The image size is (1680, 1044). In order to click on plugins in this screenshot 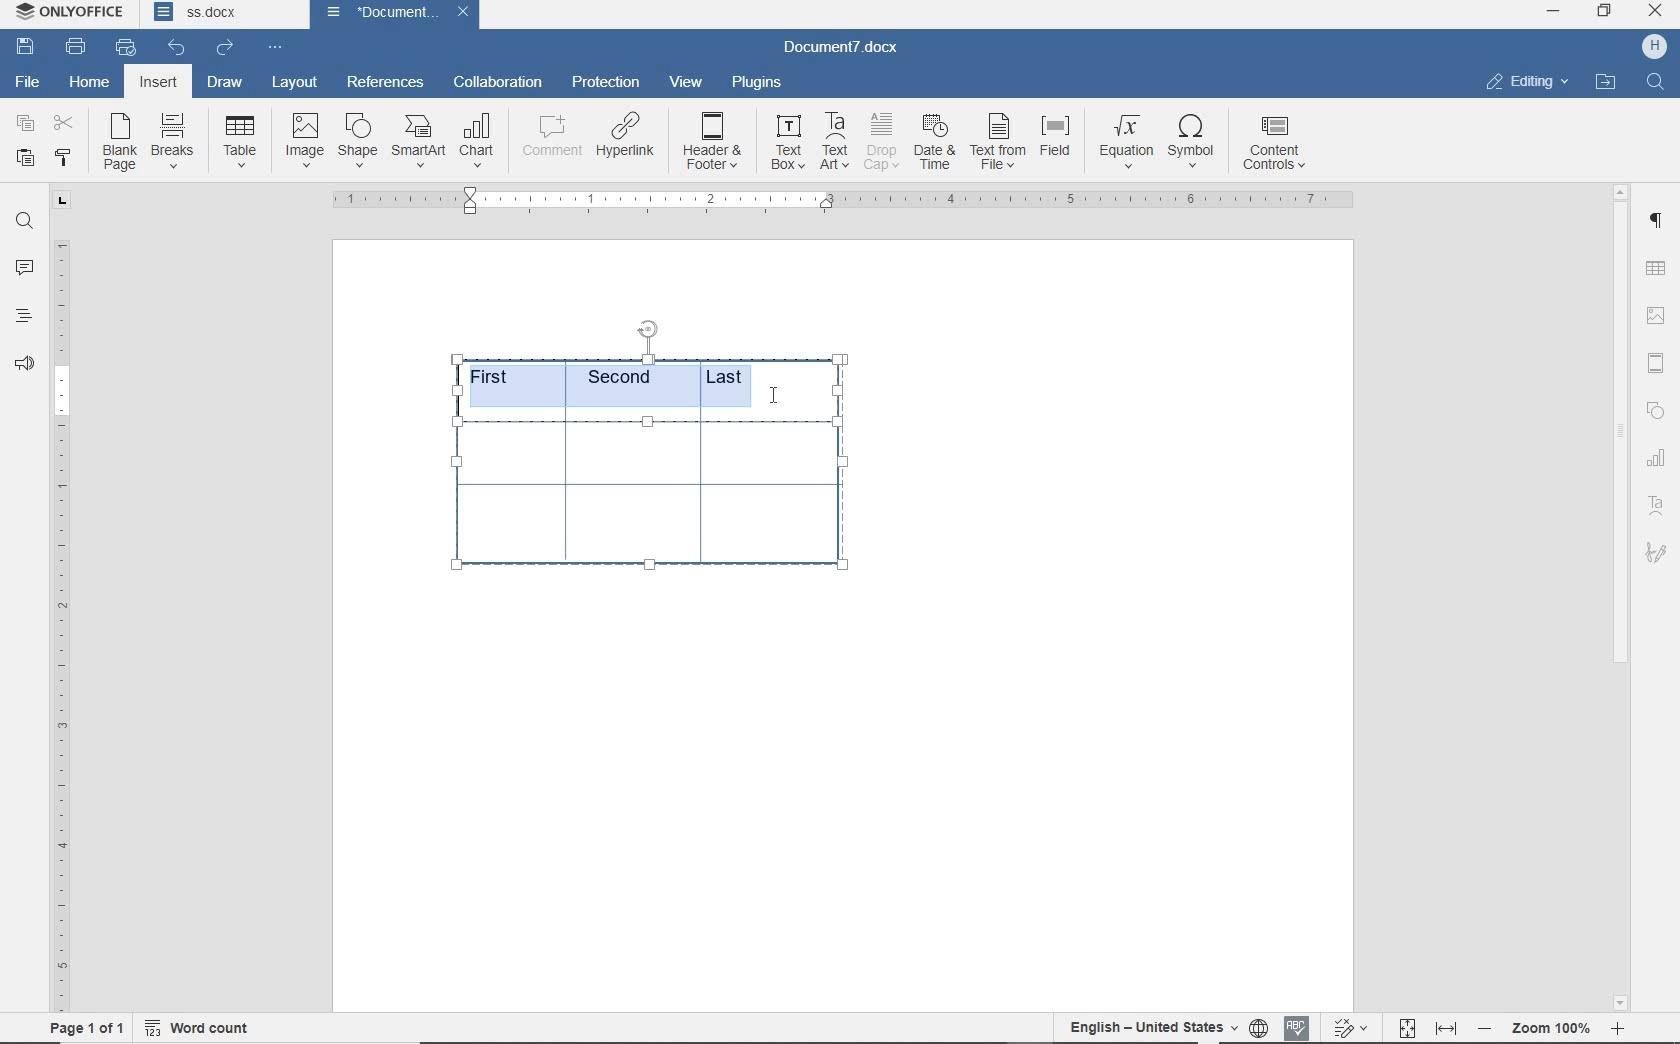, I will do `click(756, 81)`.